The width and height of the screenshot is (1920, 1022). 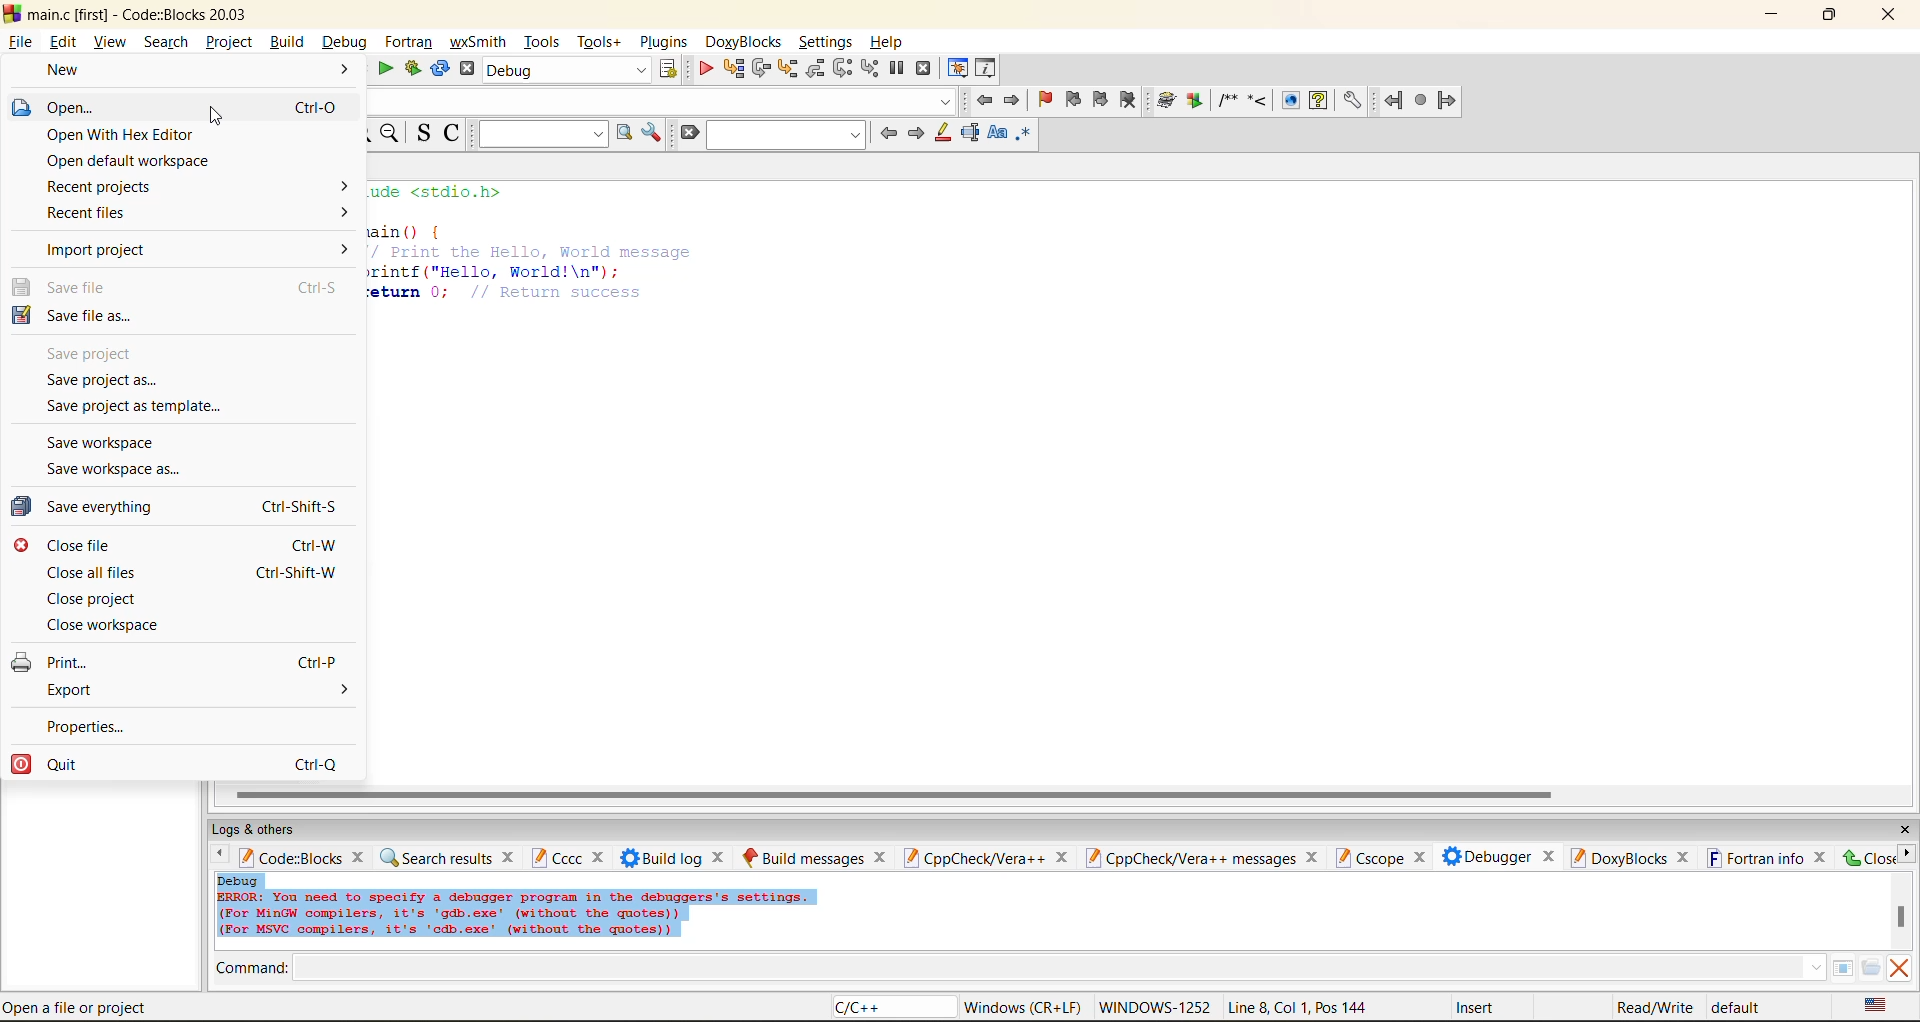 I want to click on close file, so click(x=192, y=545).